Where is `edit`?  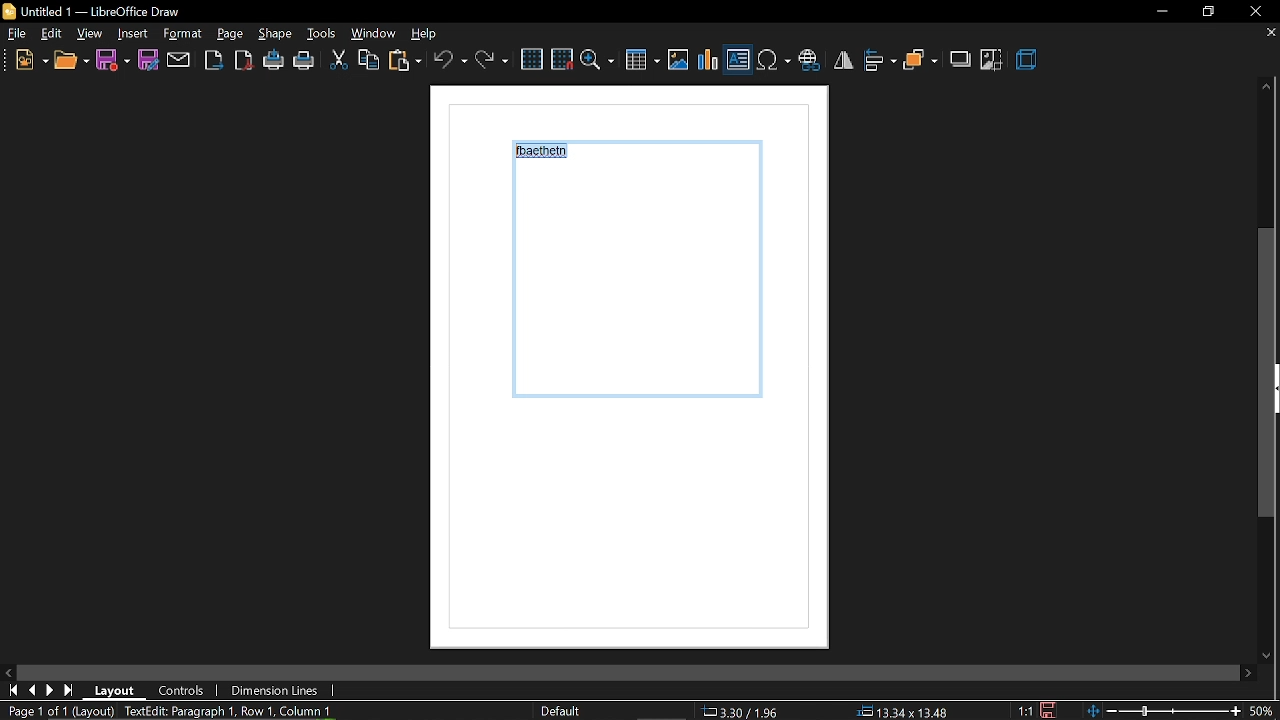 edit is located at coordinates (52, 34).